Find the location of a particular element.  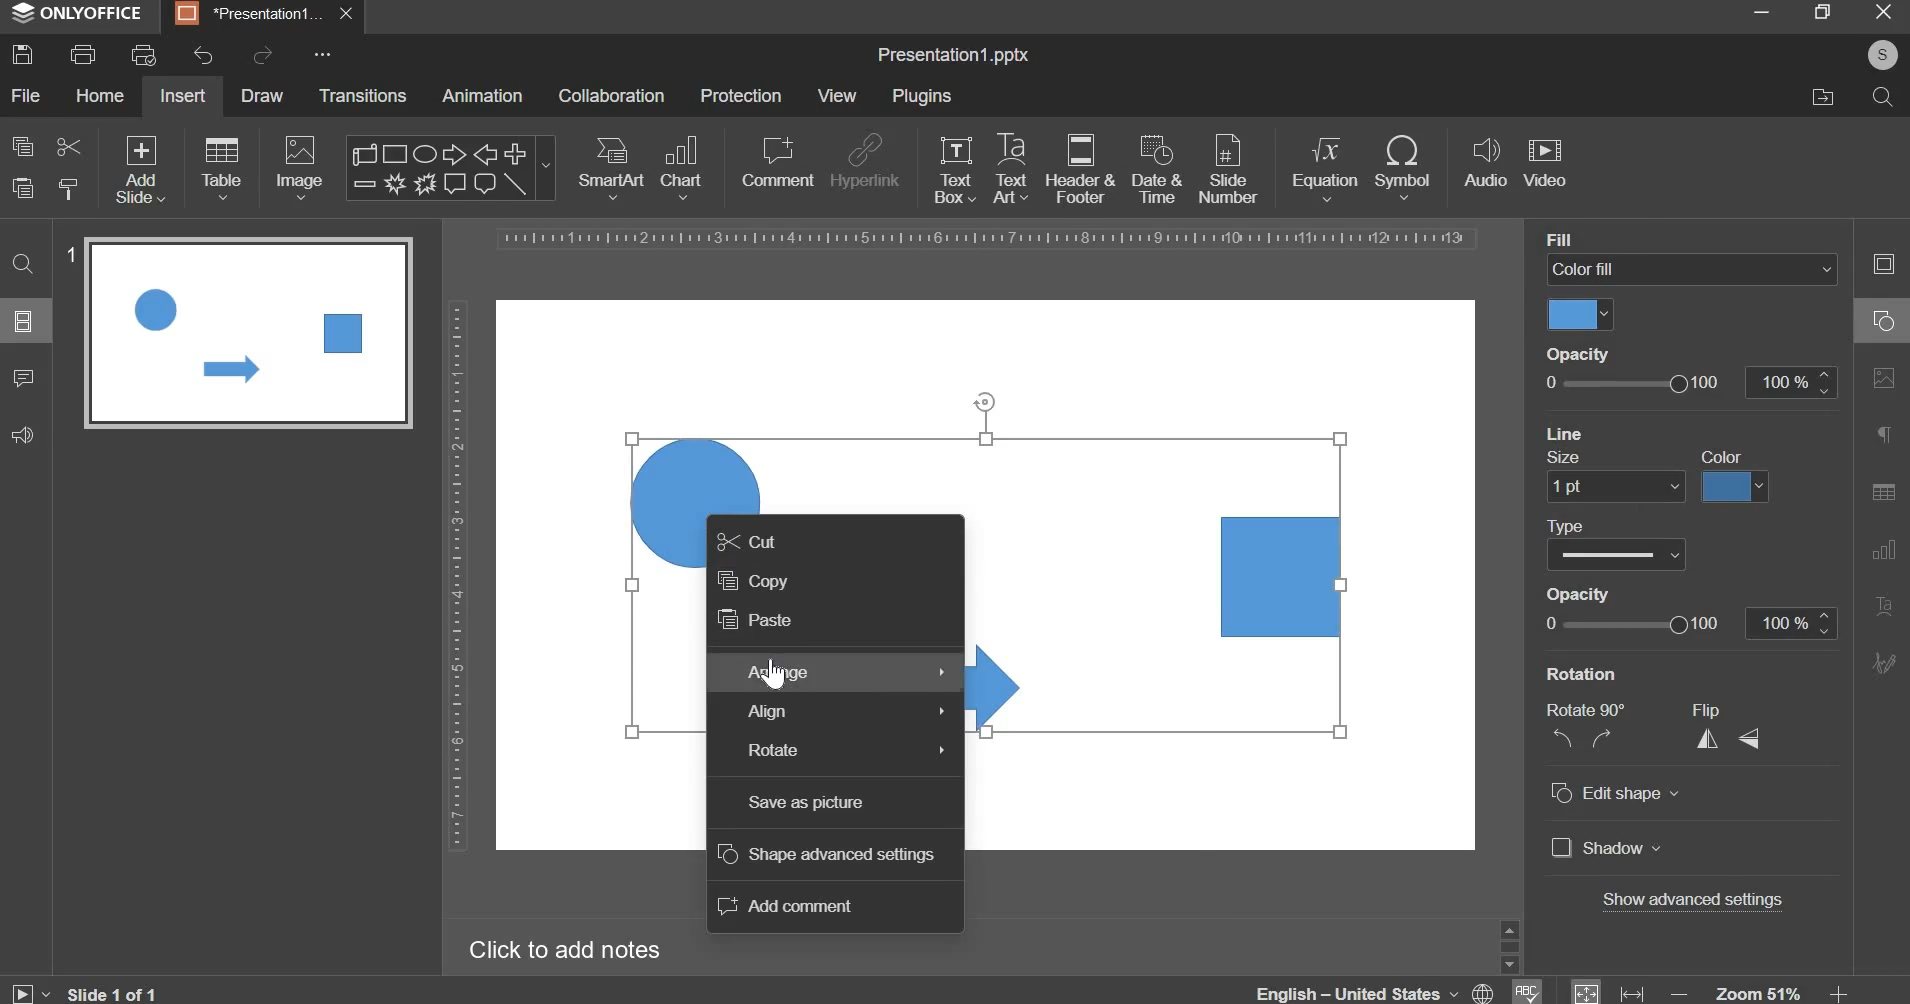

slide number is located at coordinates (70, 254).